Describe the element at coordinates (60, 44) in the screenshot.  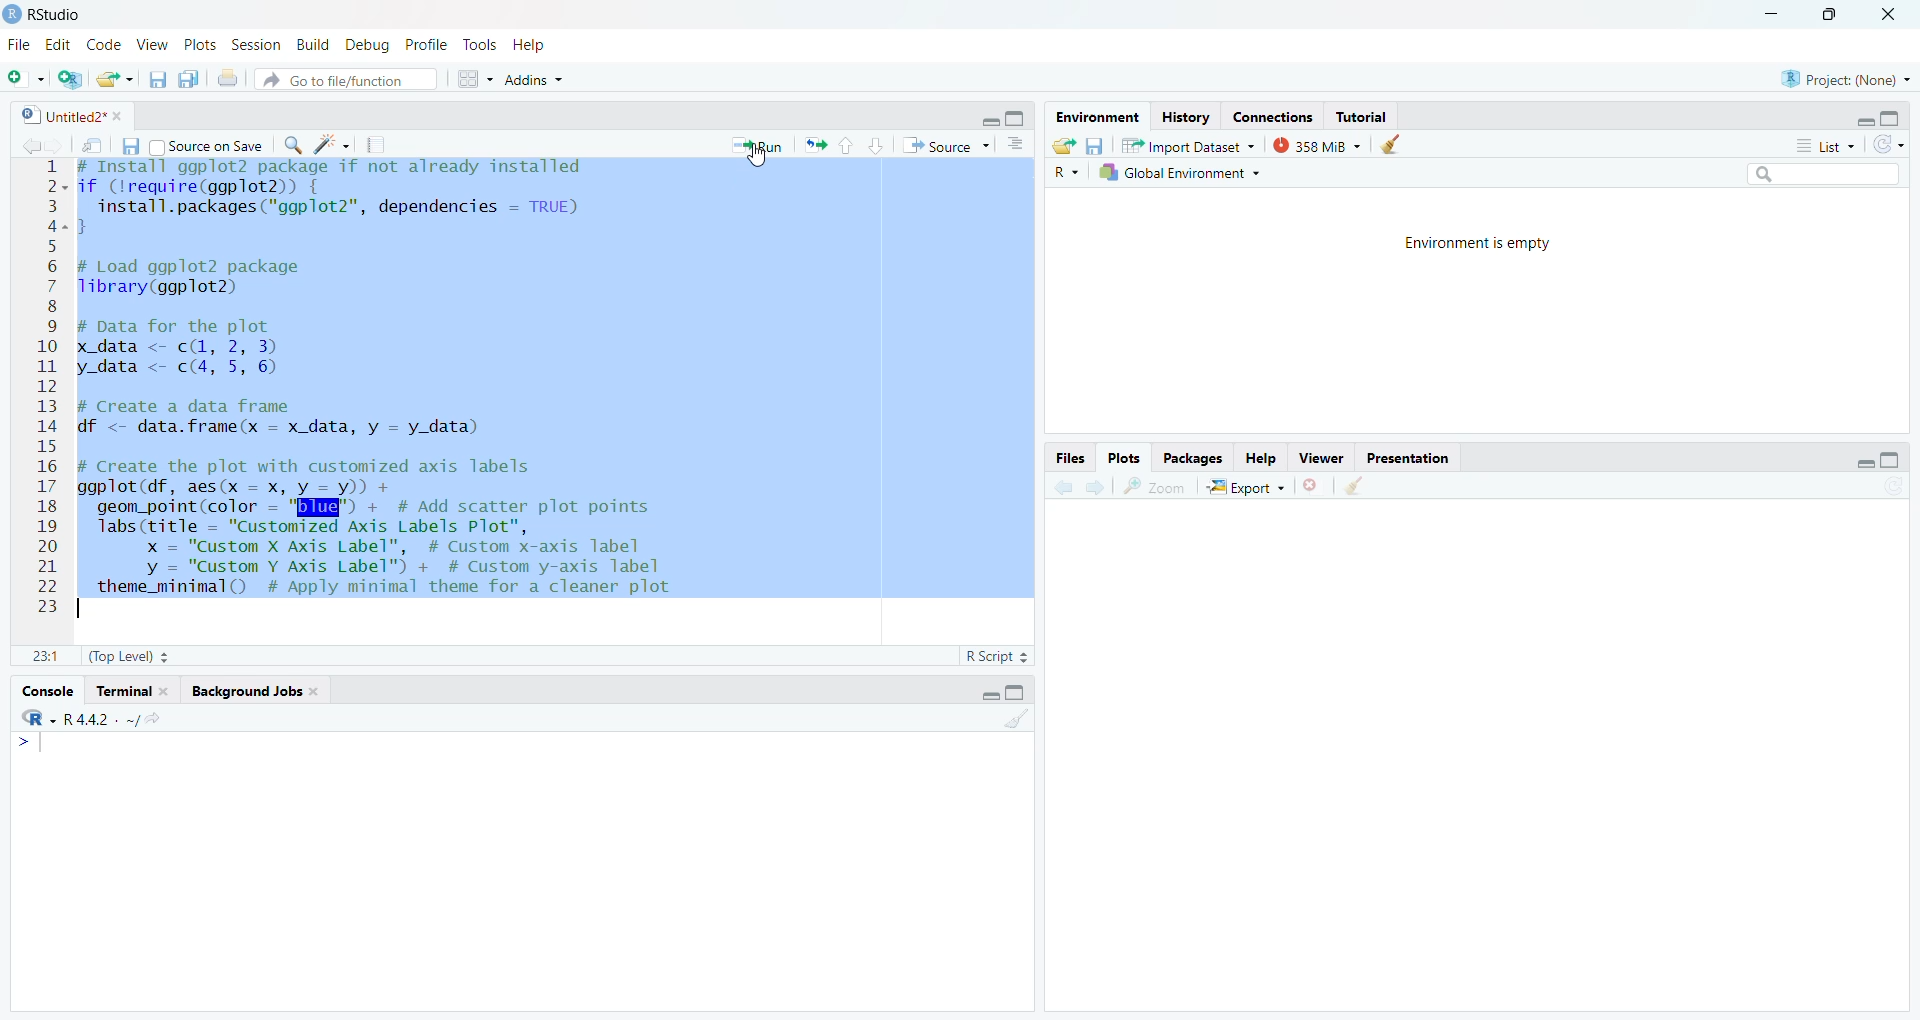
I see `Edit` at that location.